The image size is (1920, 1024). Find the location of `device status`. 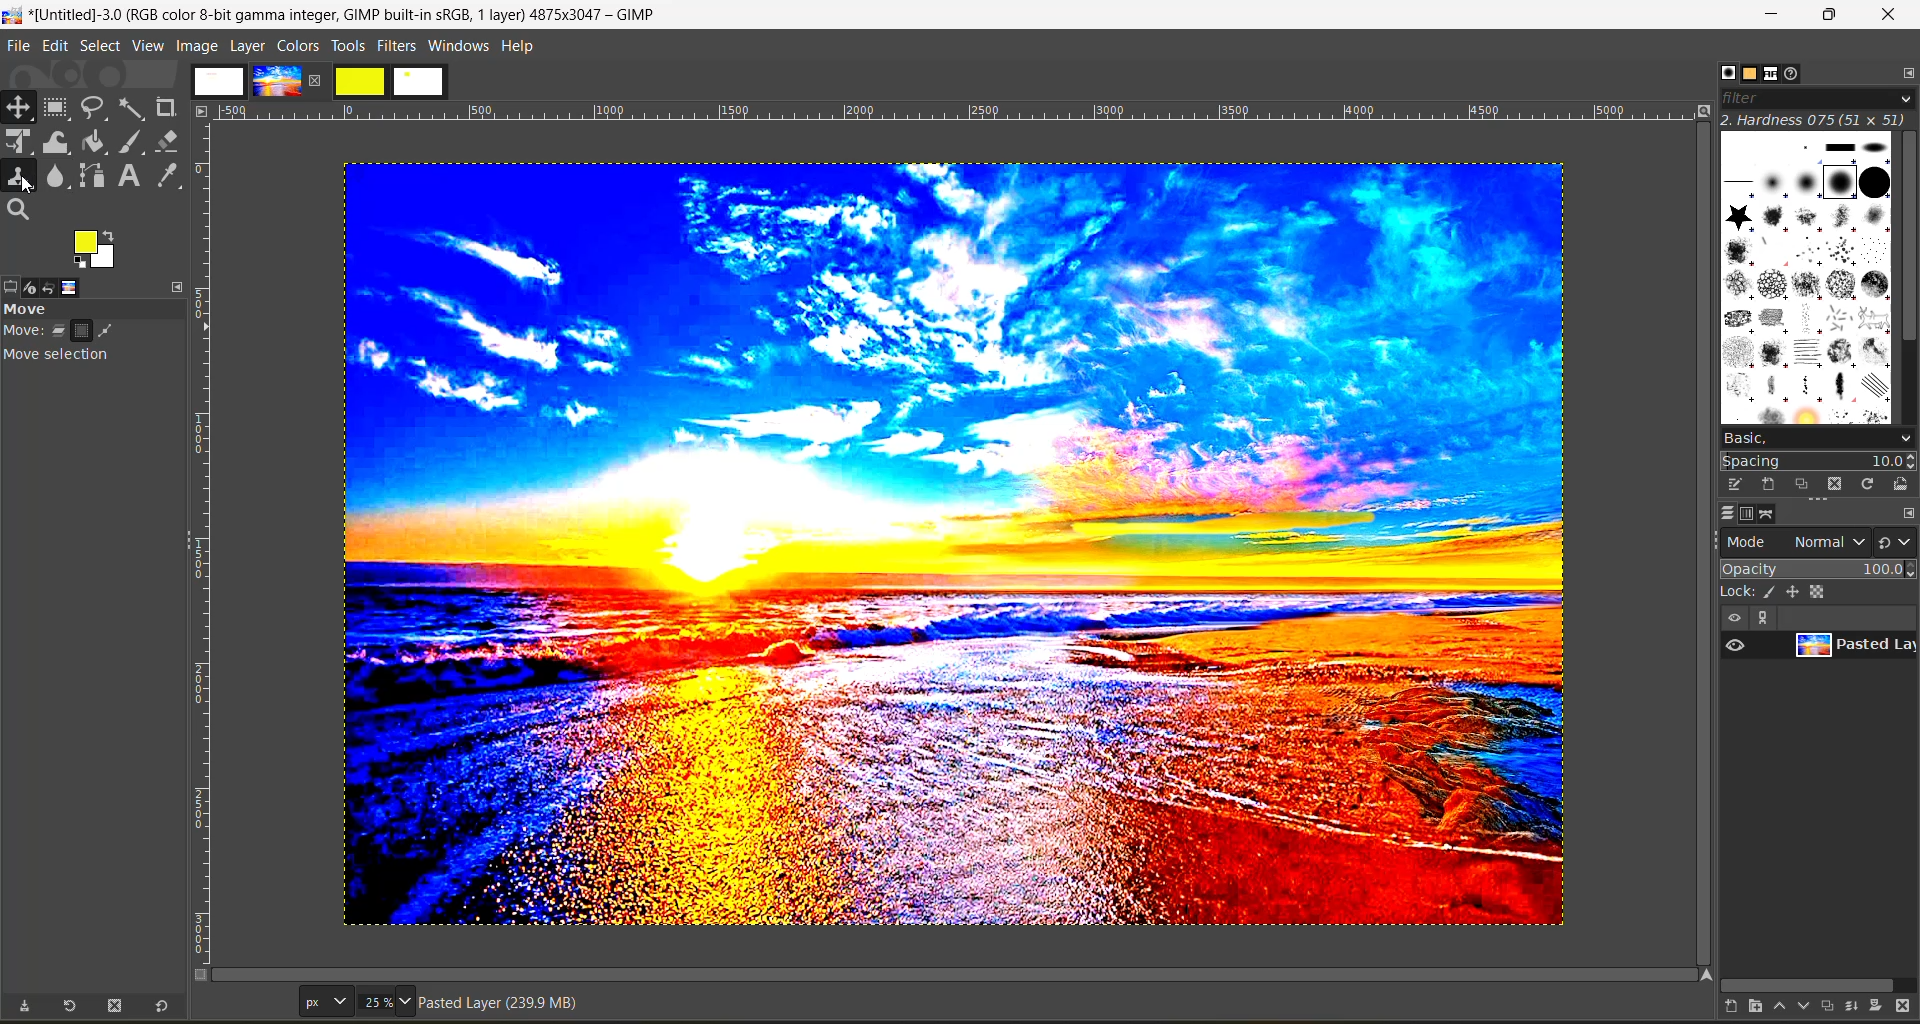

device status is located at coordinates (36, 286).